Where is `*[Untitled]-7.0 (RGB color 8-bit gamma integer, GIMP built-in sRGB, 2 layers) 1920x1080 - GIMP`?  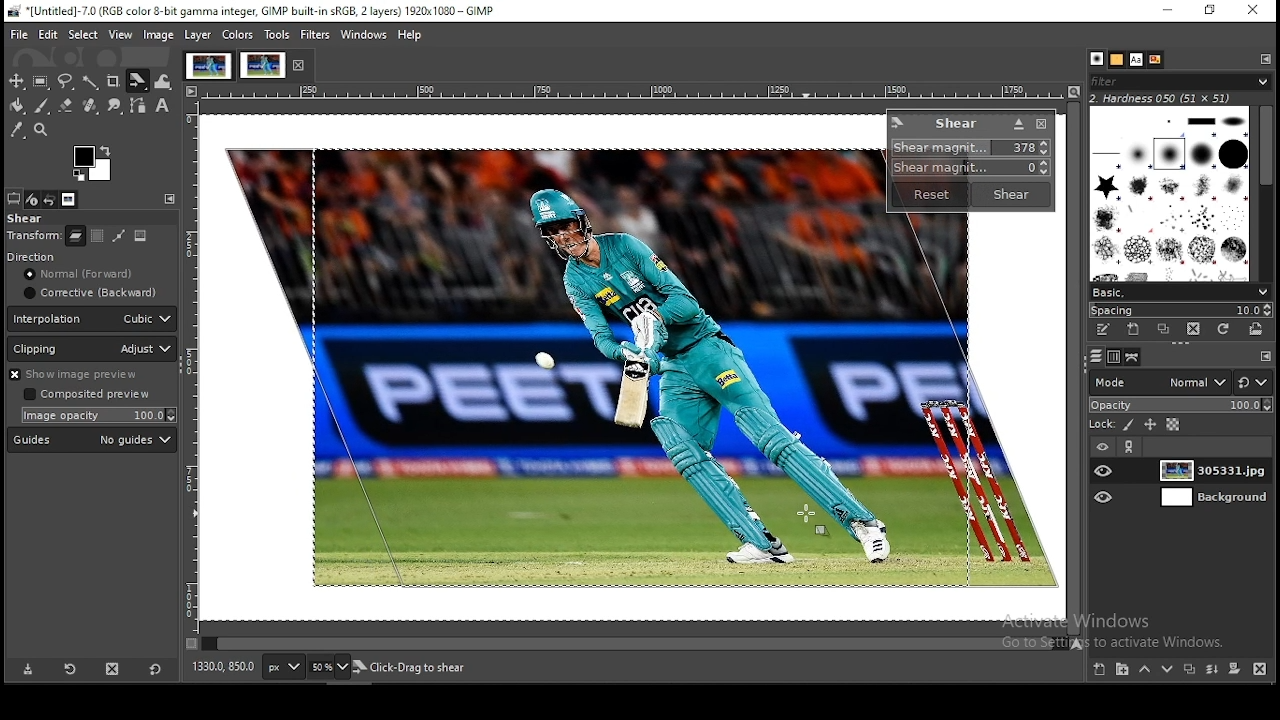
*[Untitled]-7.0 (RGB color 8-bit gamma integer, GIMP built-in sRGB, 2 layers) 1920x1080 - GIMP is located at coordinates (262, 11).